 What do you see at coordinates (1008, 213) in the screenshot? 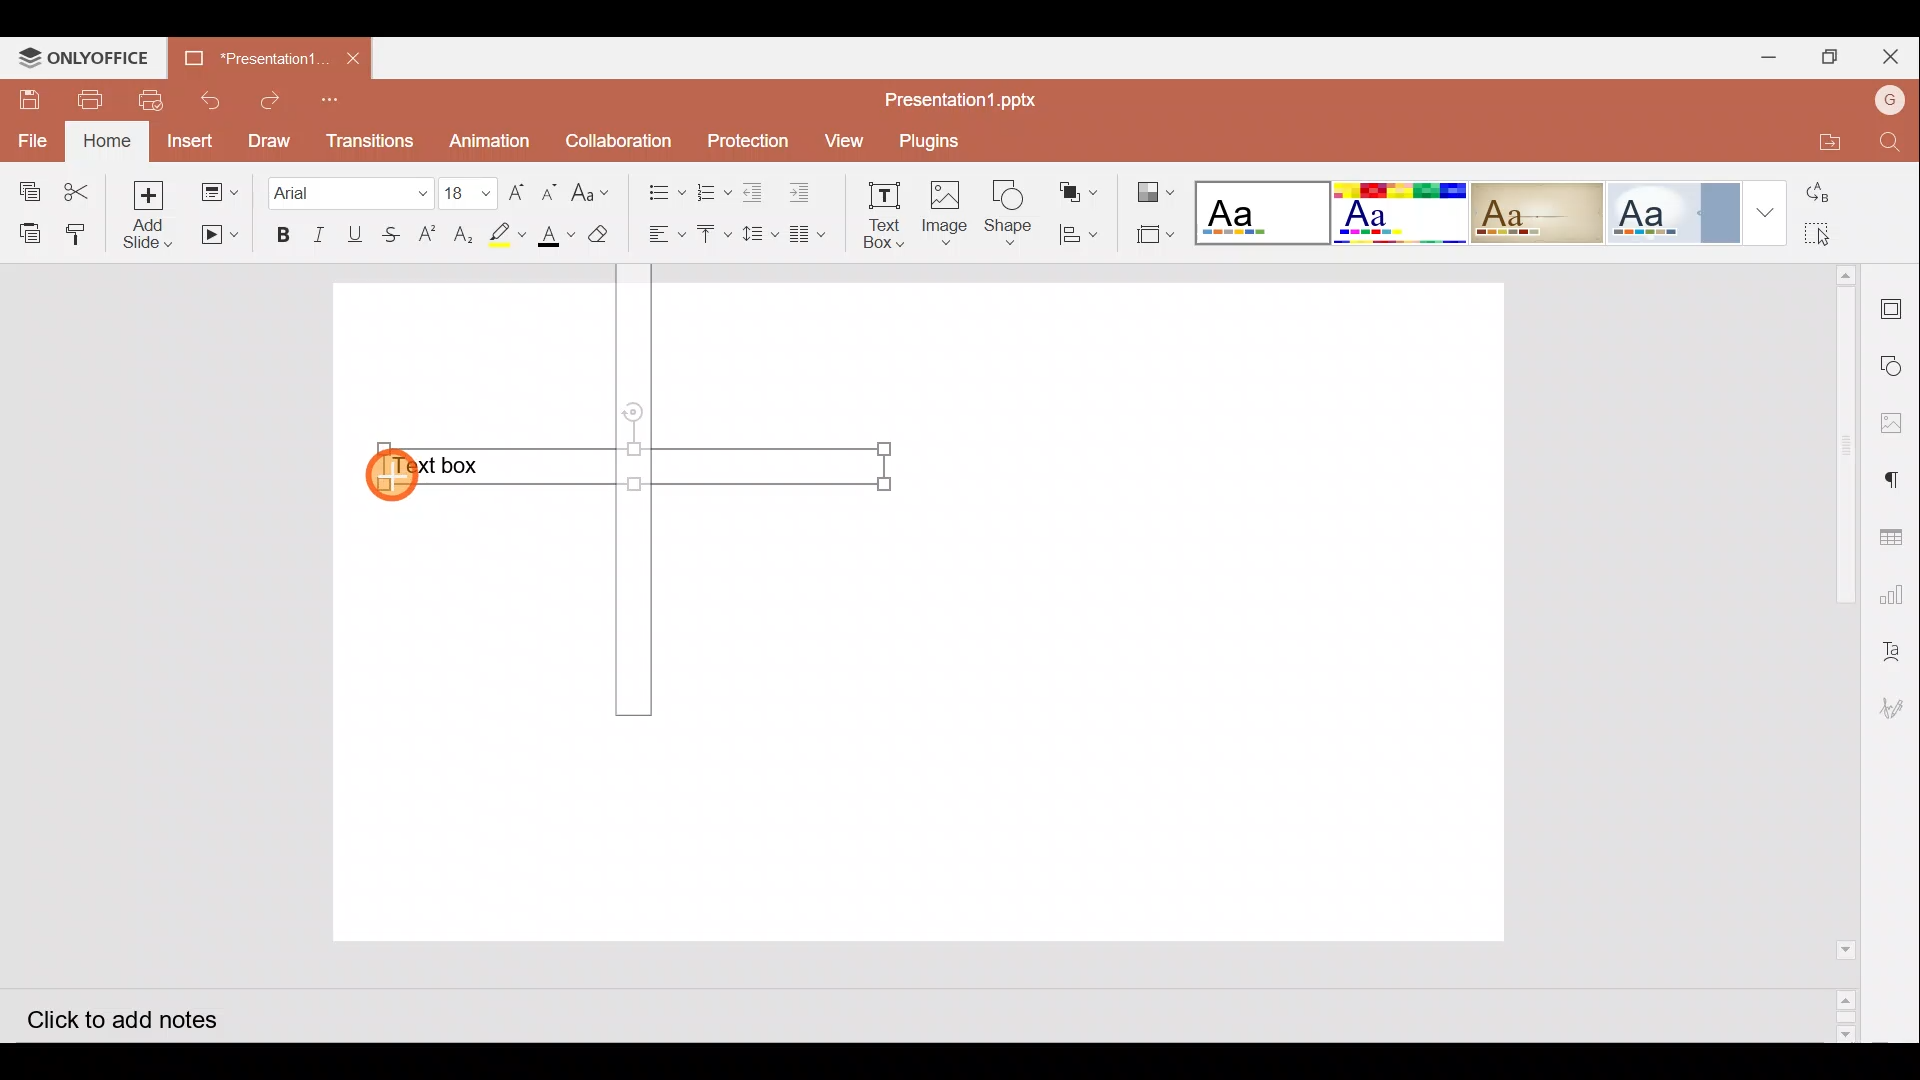
I see `Insert Shape` at bounding box center [1008, 213].